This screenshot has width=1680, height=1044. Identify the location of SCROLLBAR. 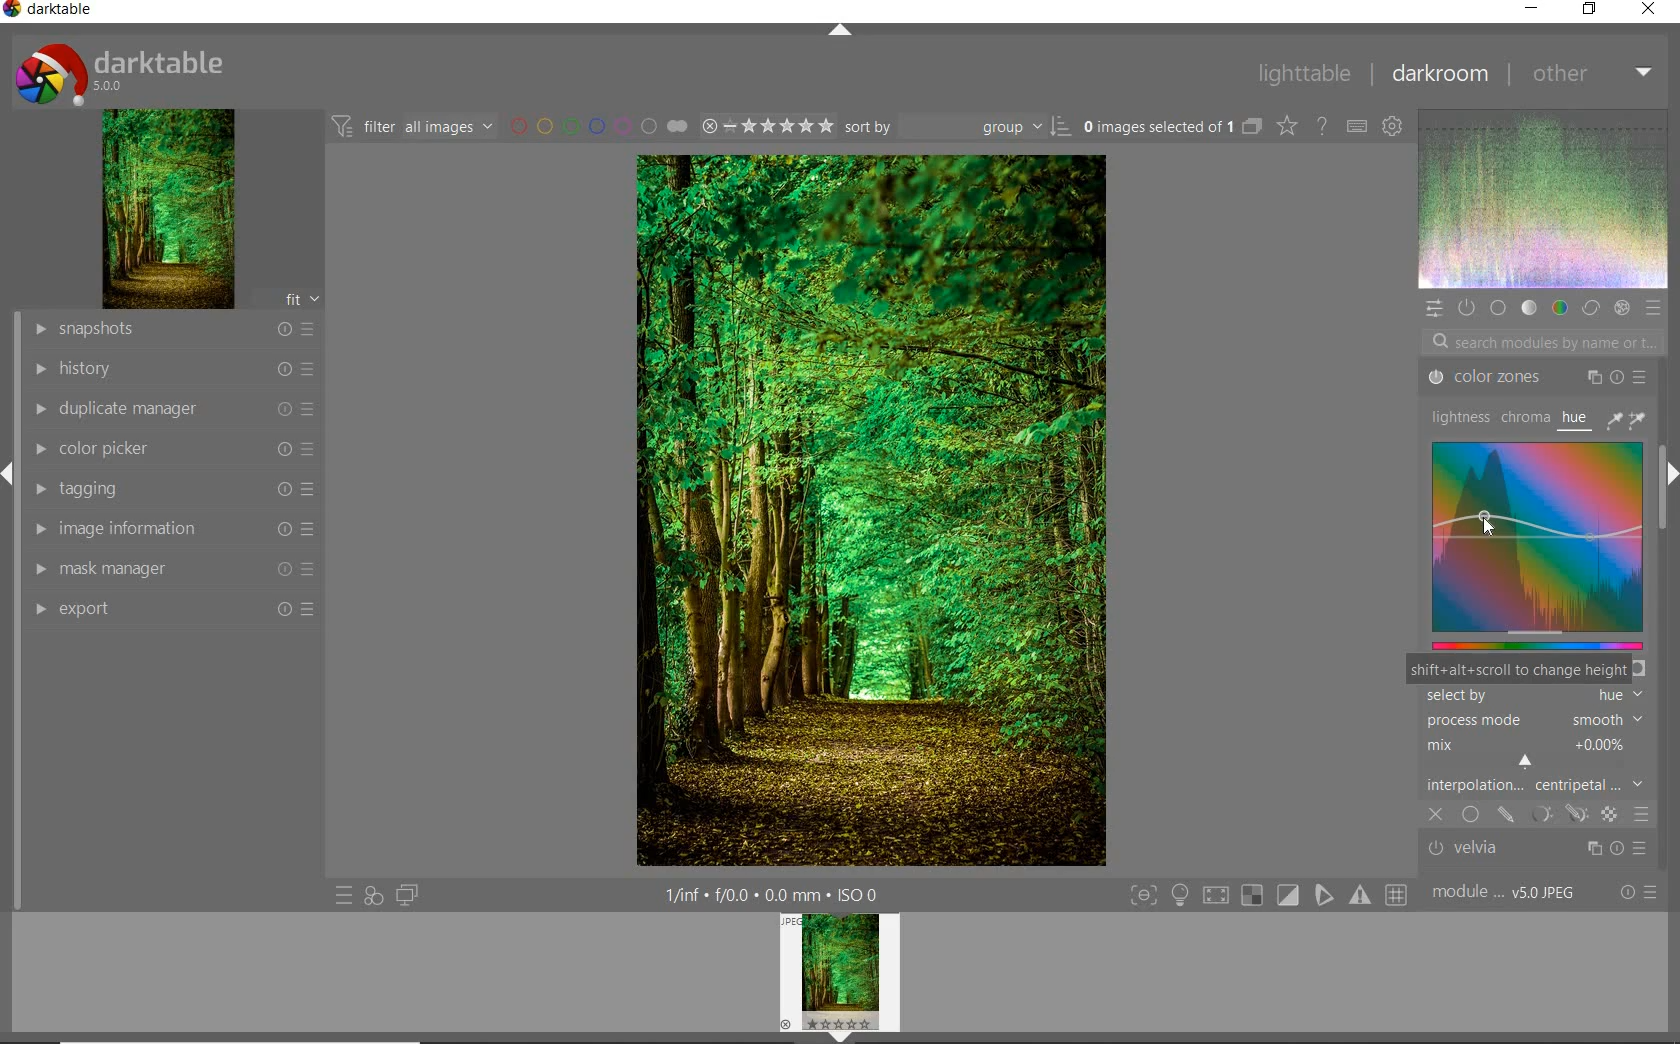
(1667, 513).